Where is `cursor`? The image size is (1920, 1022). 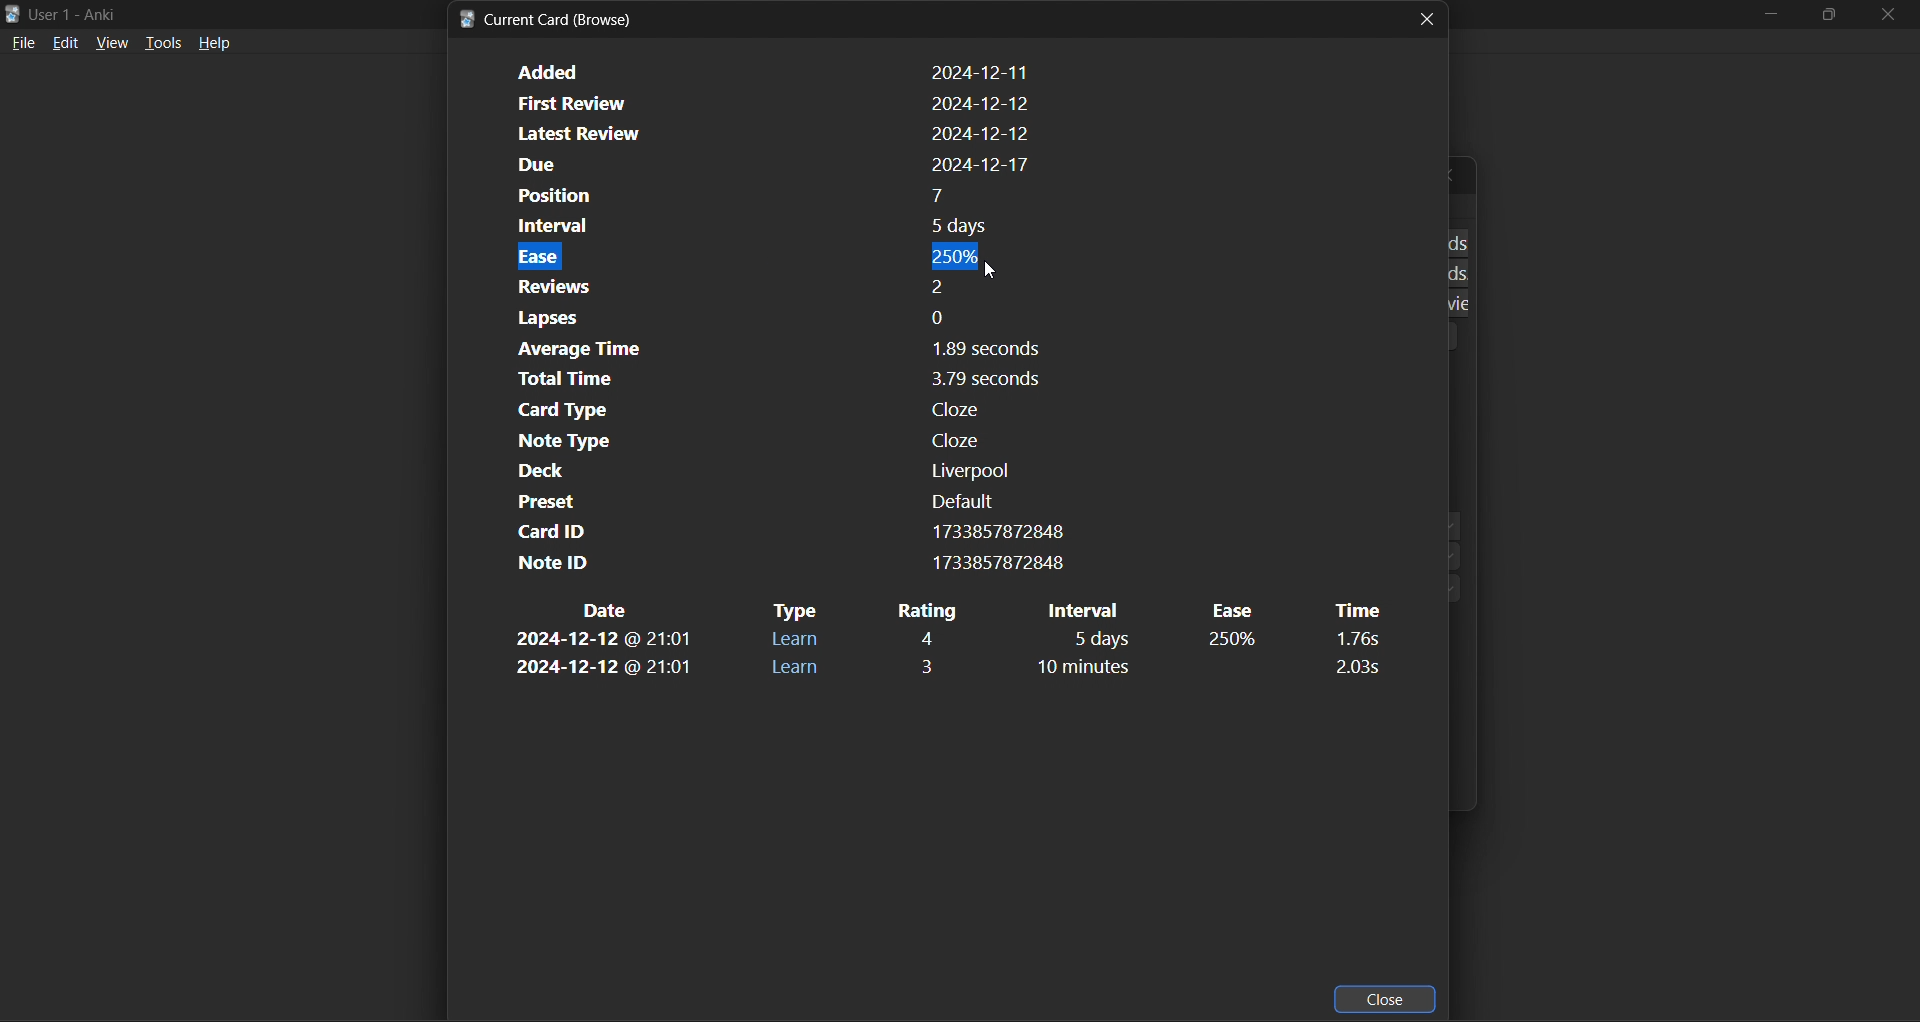 cursor is located at coordinates (997, 272).